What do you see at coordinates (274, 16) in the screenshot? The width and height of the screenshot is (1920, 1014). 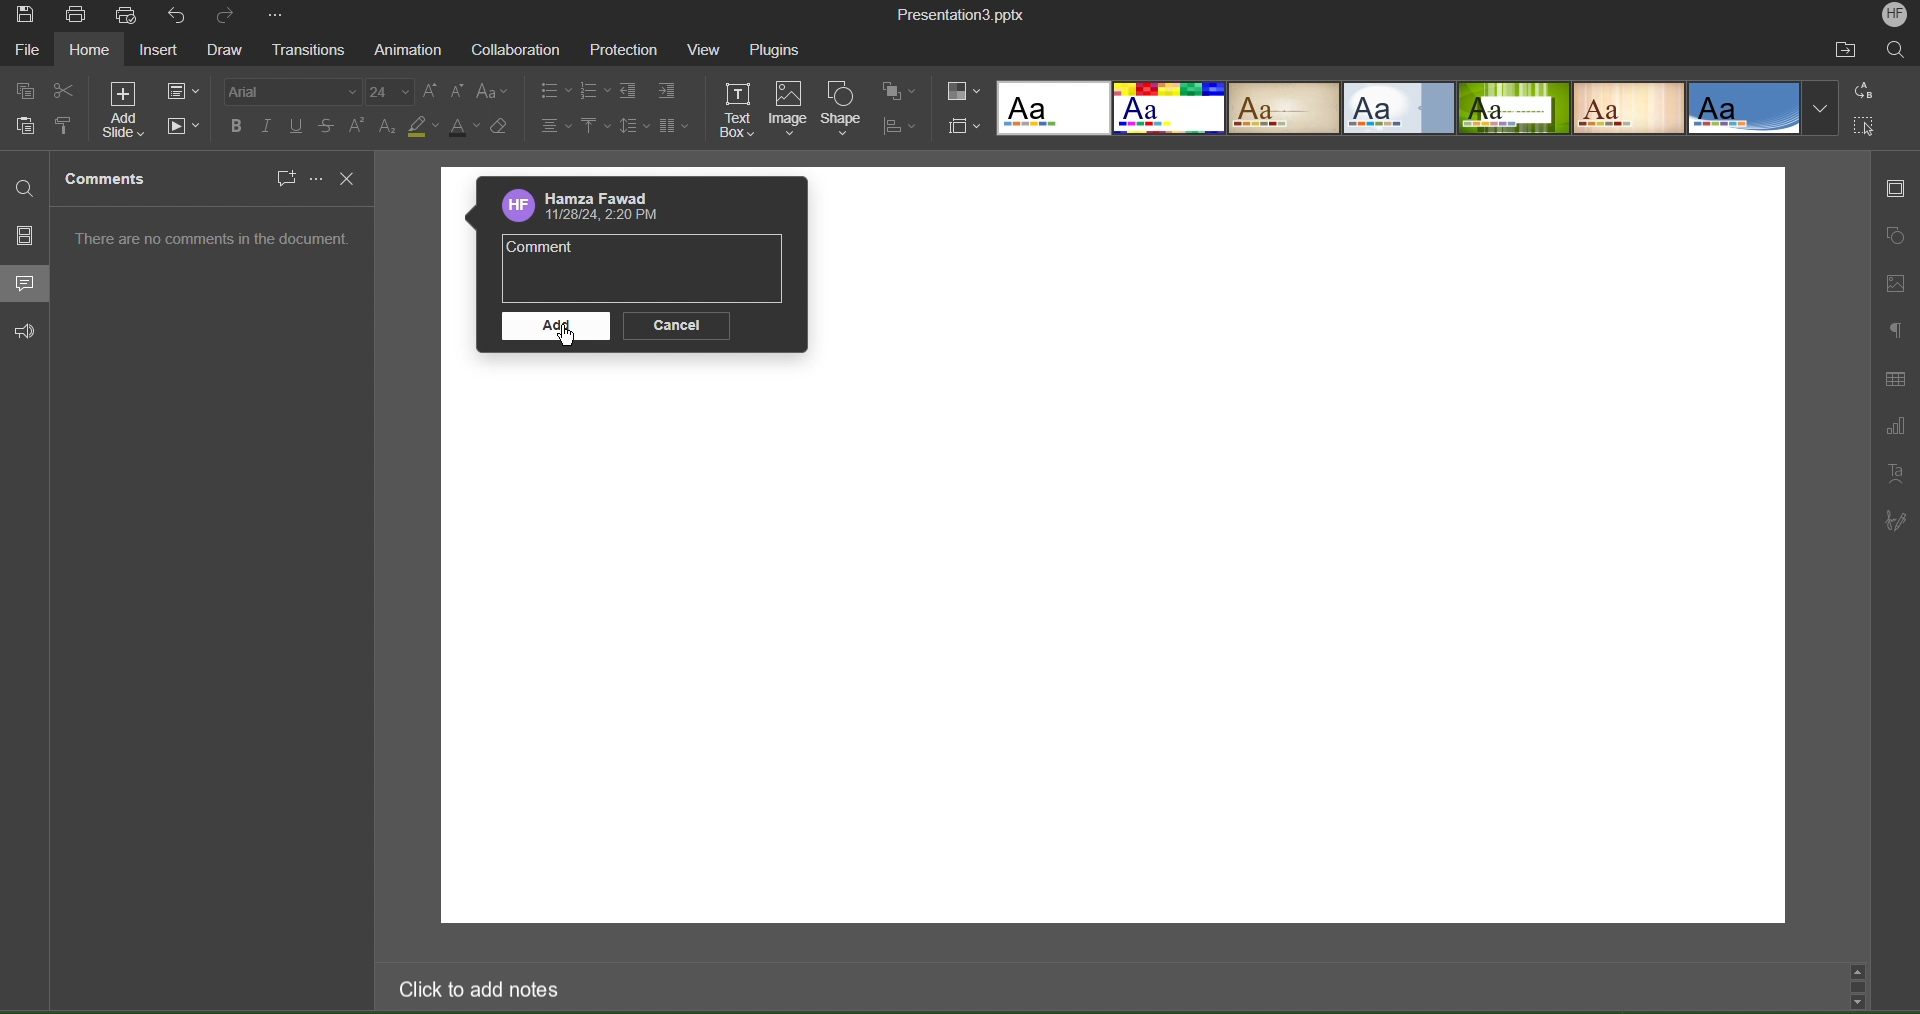 I see `More` at bounding box center [274, 16].